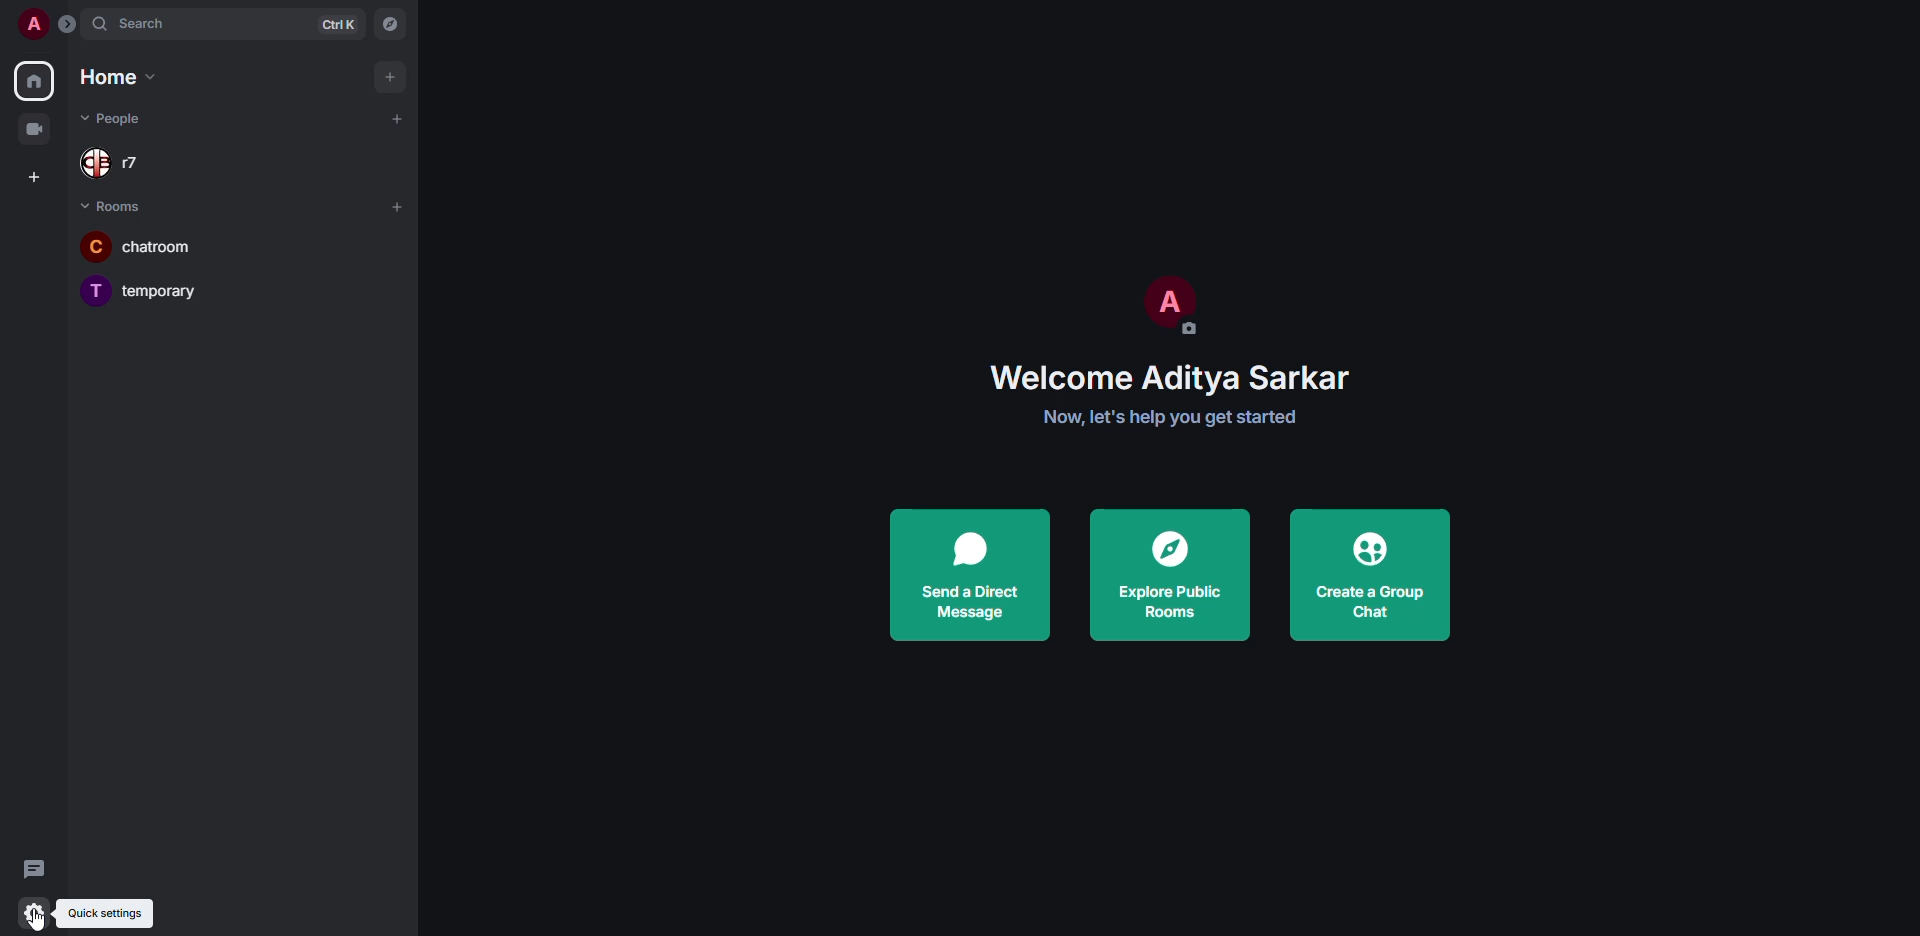 The image size is (1920, 936). What do you see at coordinates (970, 575) in the screenshot?
I see `send a direct message` at bounding box center [970, 575].